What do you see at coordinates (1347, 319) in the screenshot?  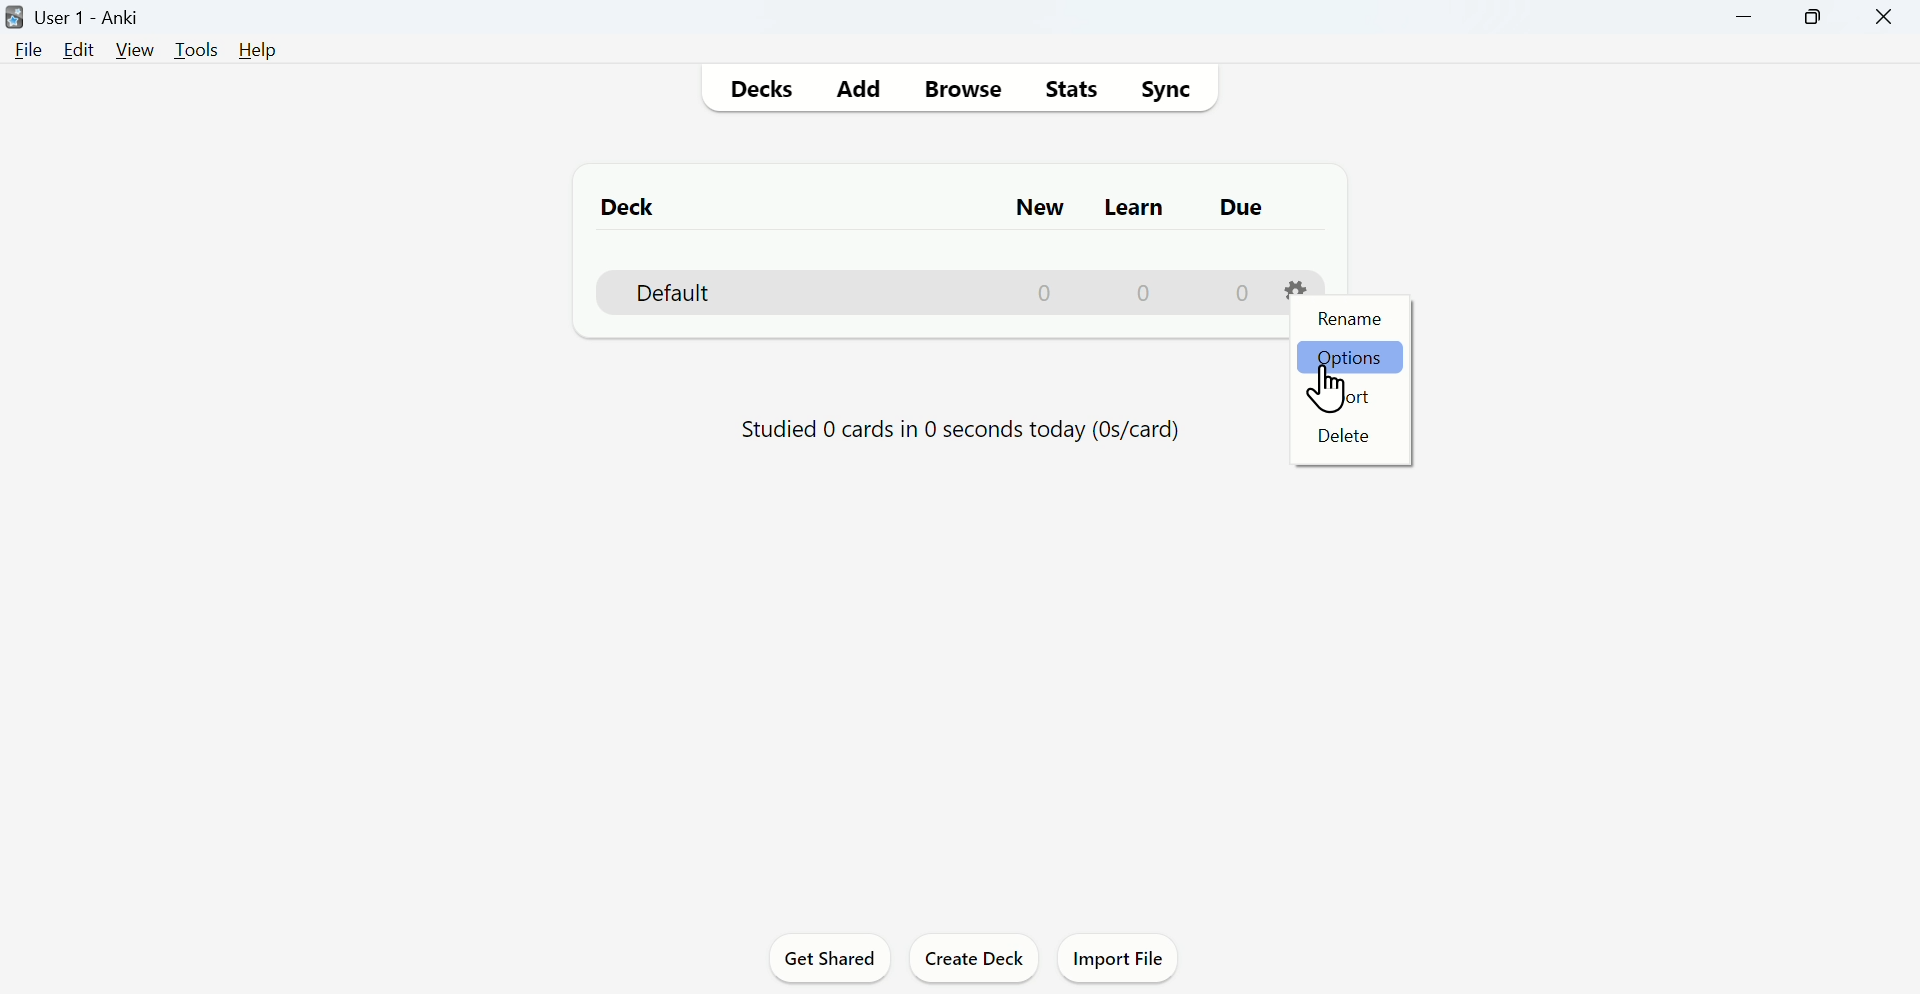 I see `Rename` at bounding box center [1347, 319].